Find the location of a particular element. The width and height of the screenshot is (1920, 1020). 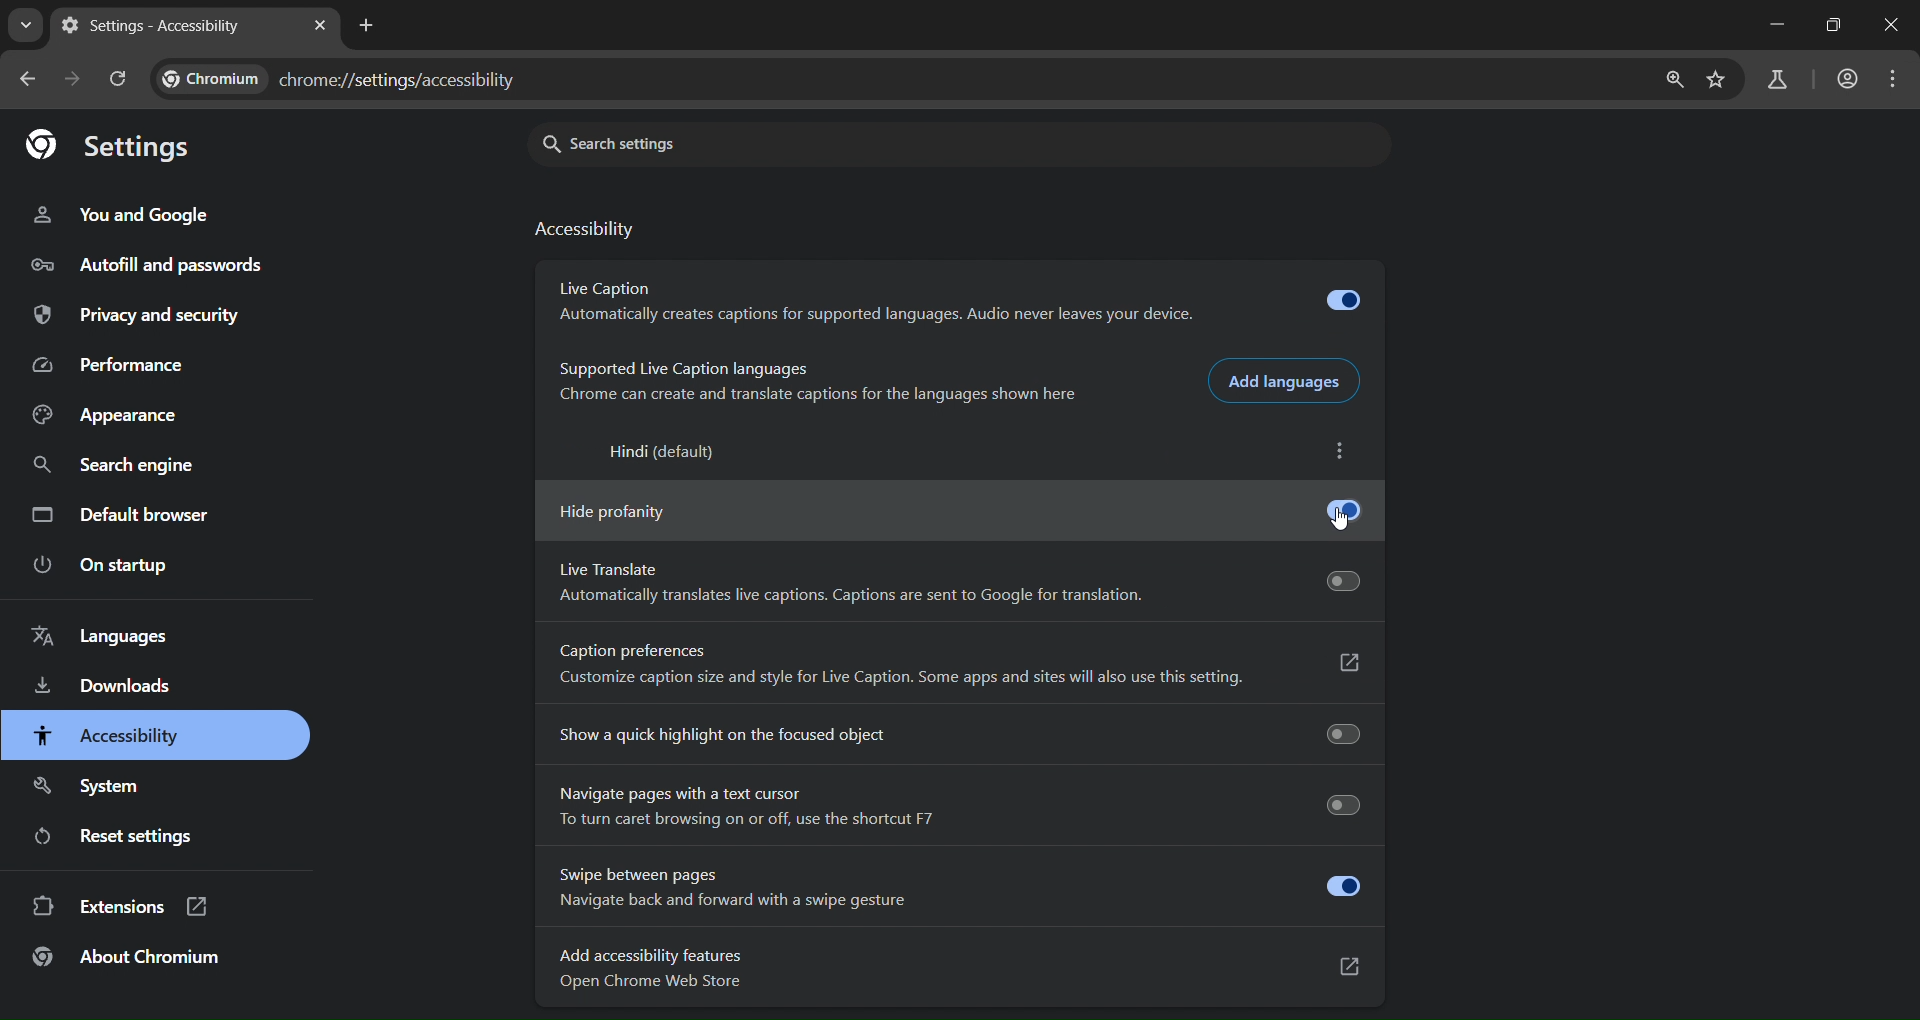

search engine is located at coordinates (124, 465).